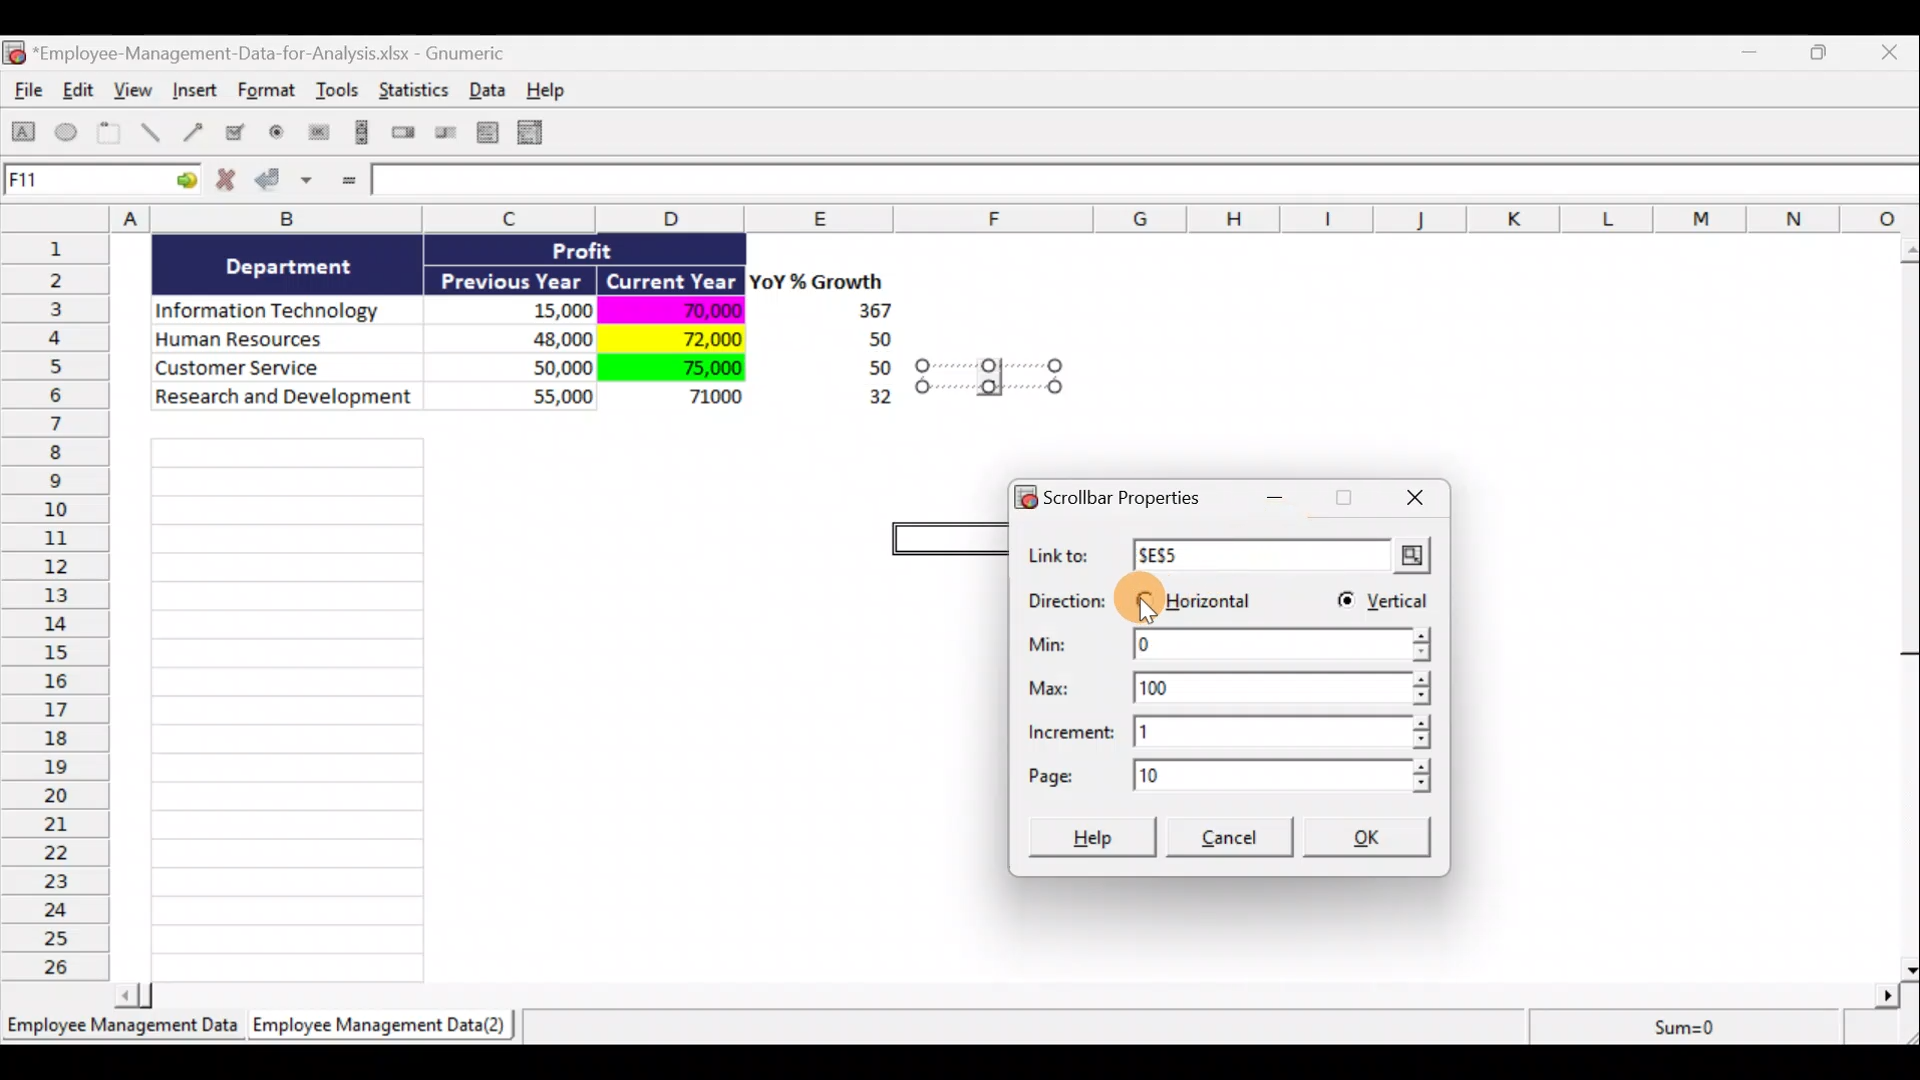  I want to click on Maximise, so click(1829, 50).